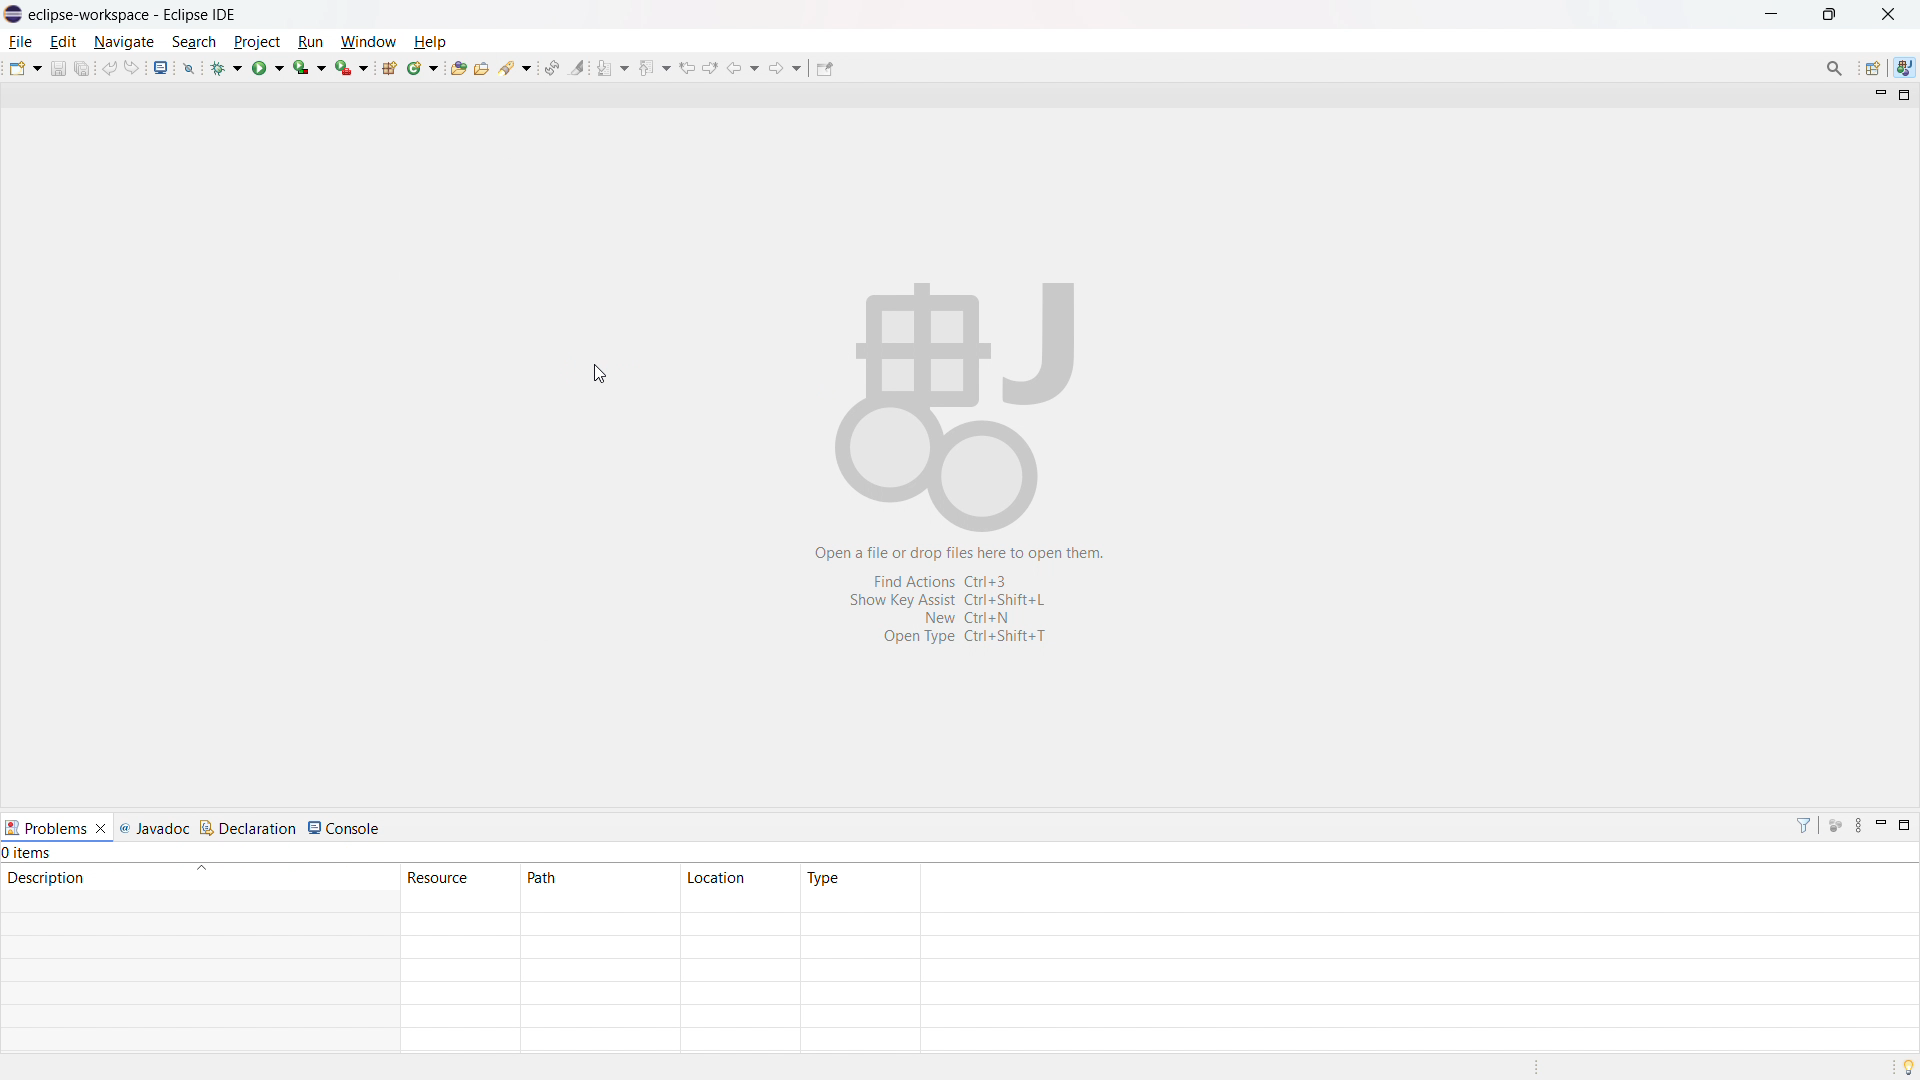 This screenshot has height=1080, width=1920. What do you see at coordinates (132, 15) in the screenshot?
I see `eclipse-workspace-Eclipse IDE` at bounding box center [132, 15].